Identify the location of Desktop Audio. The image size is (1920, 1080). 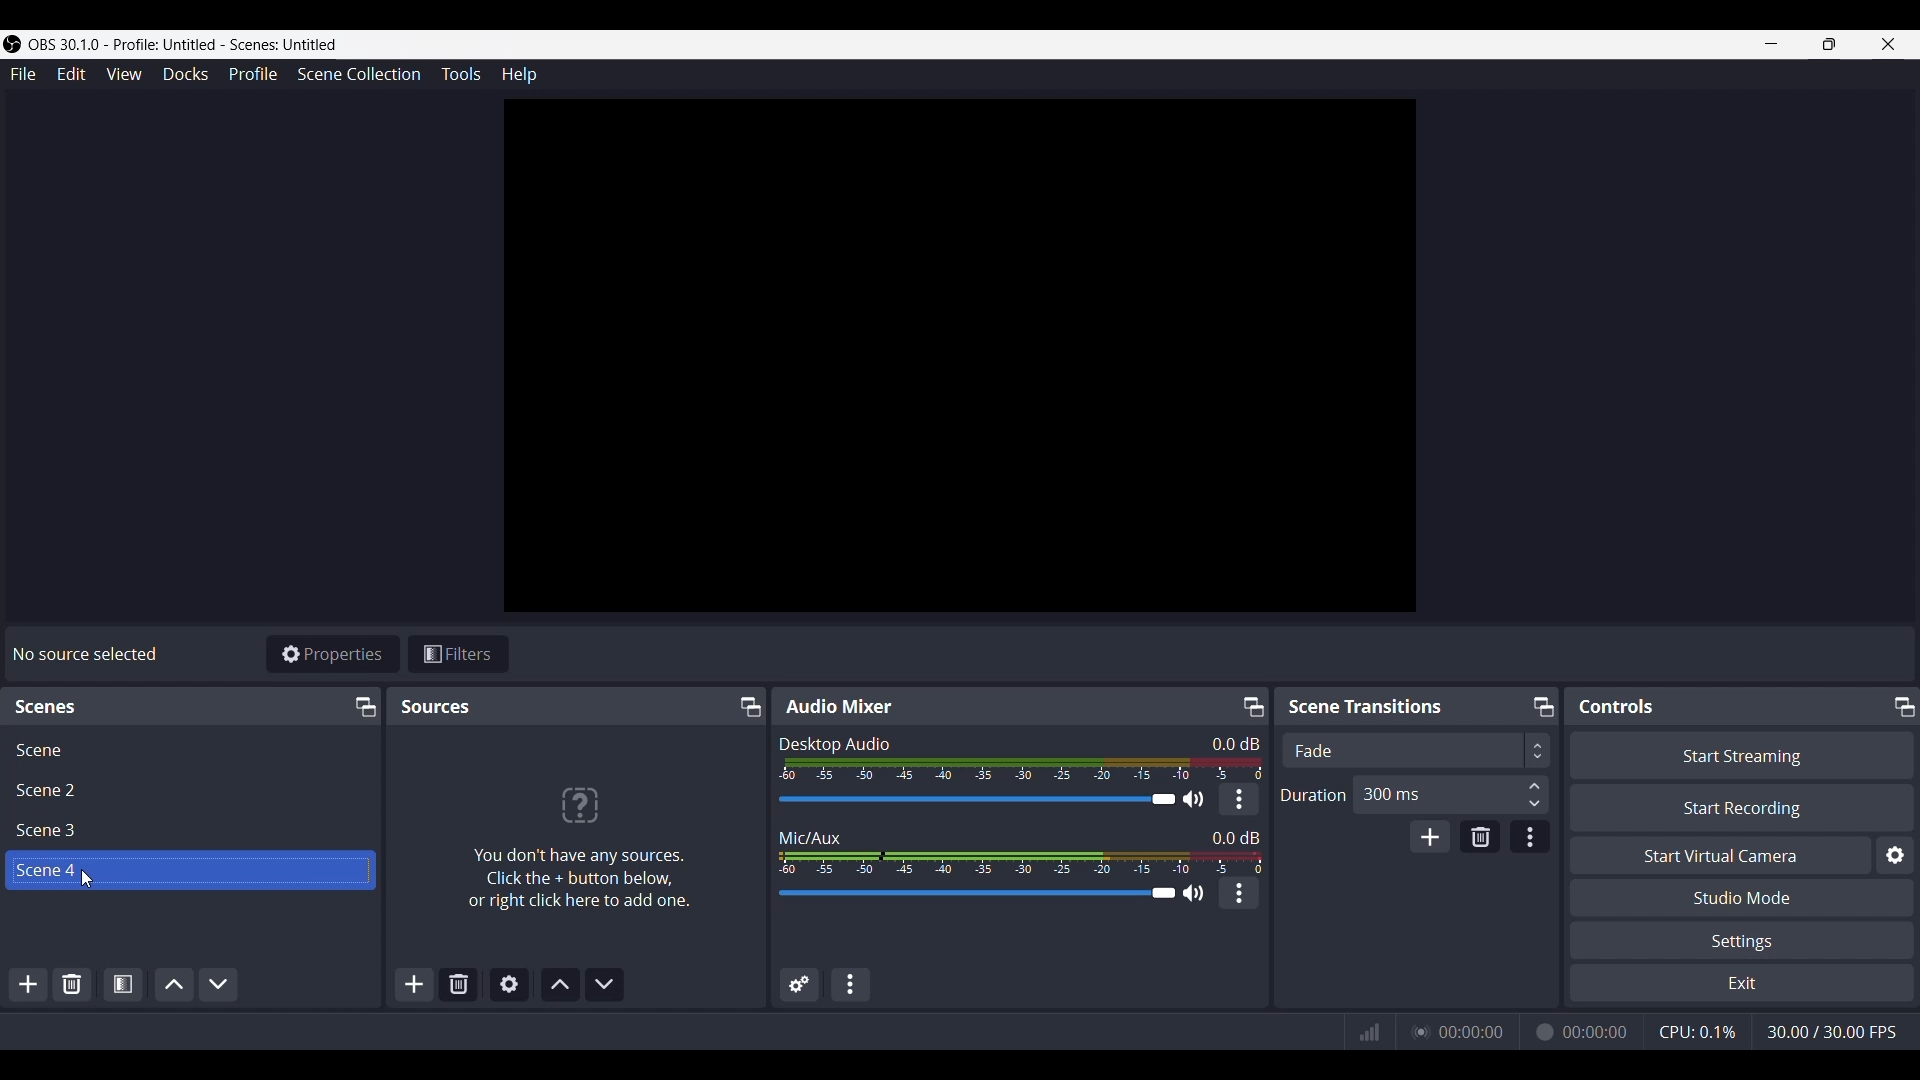
(835, 744).